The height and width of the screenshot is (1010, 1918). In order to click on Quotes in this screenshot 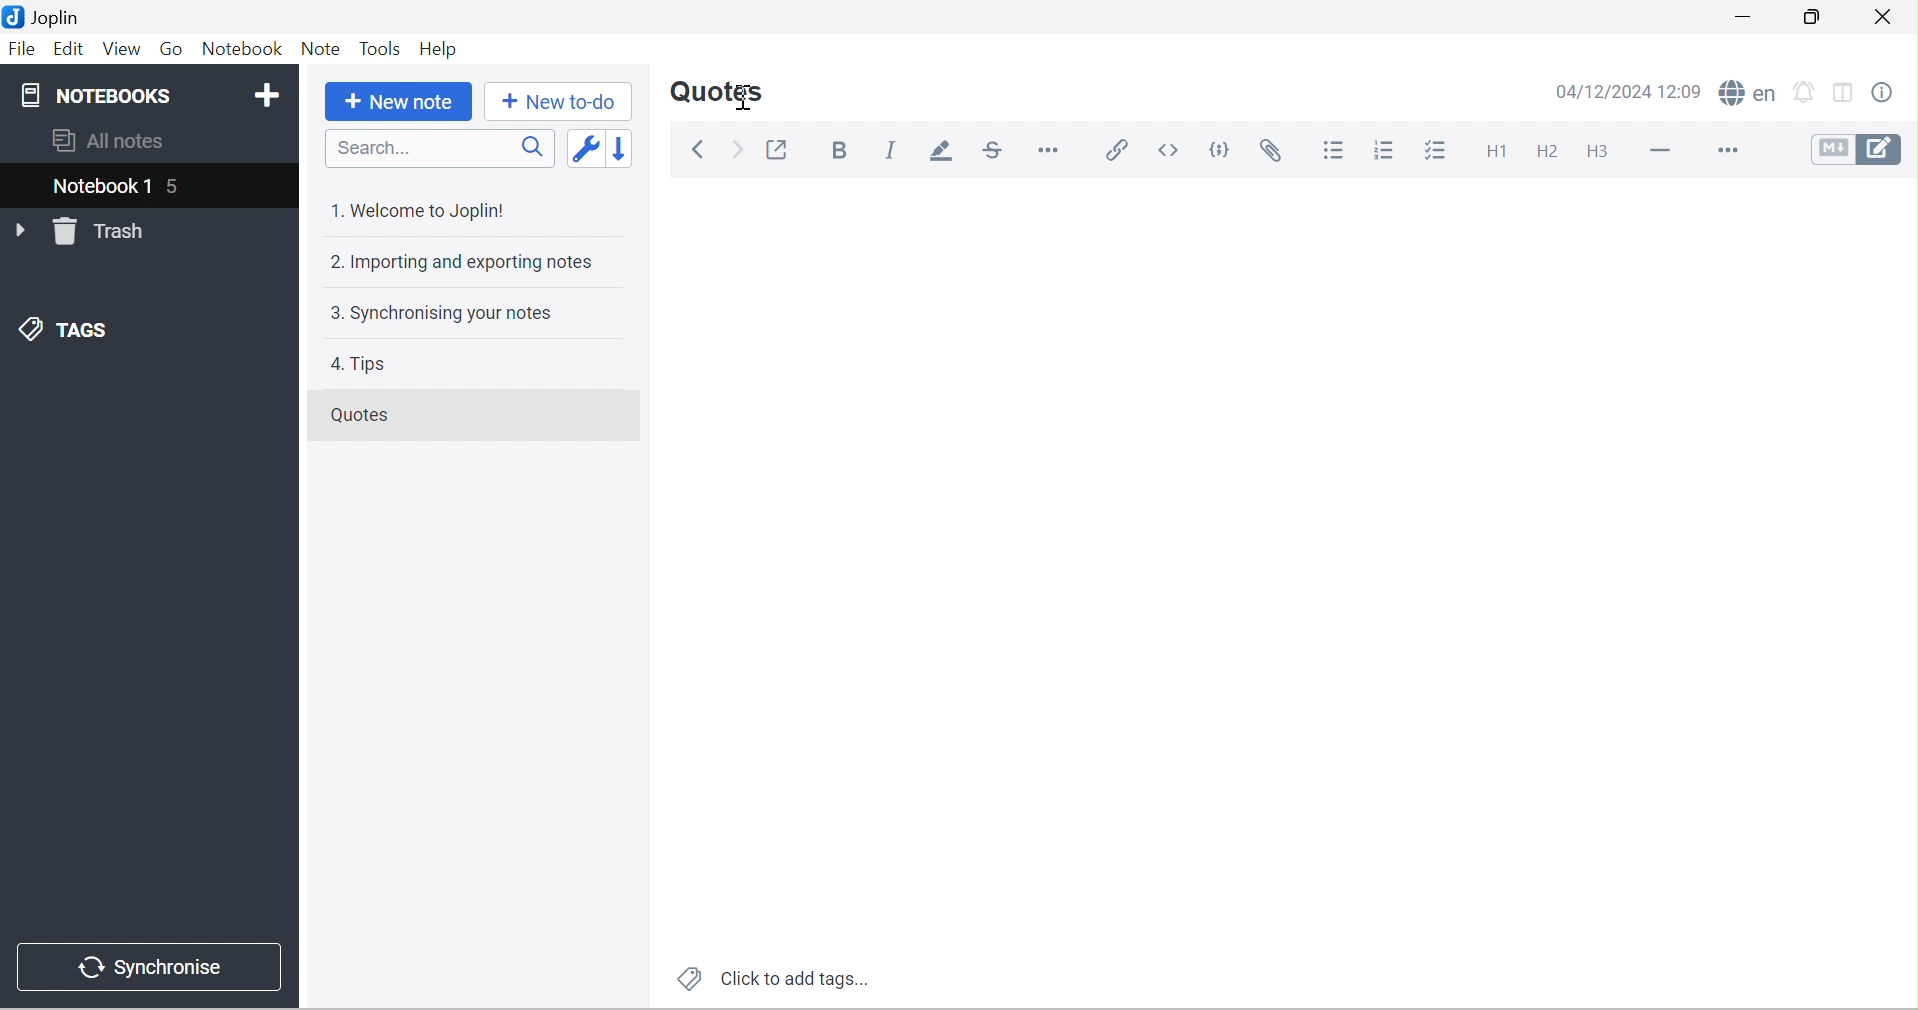, I will do `click(359, 414)`.